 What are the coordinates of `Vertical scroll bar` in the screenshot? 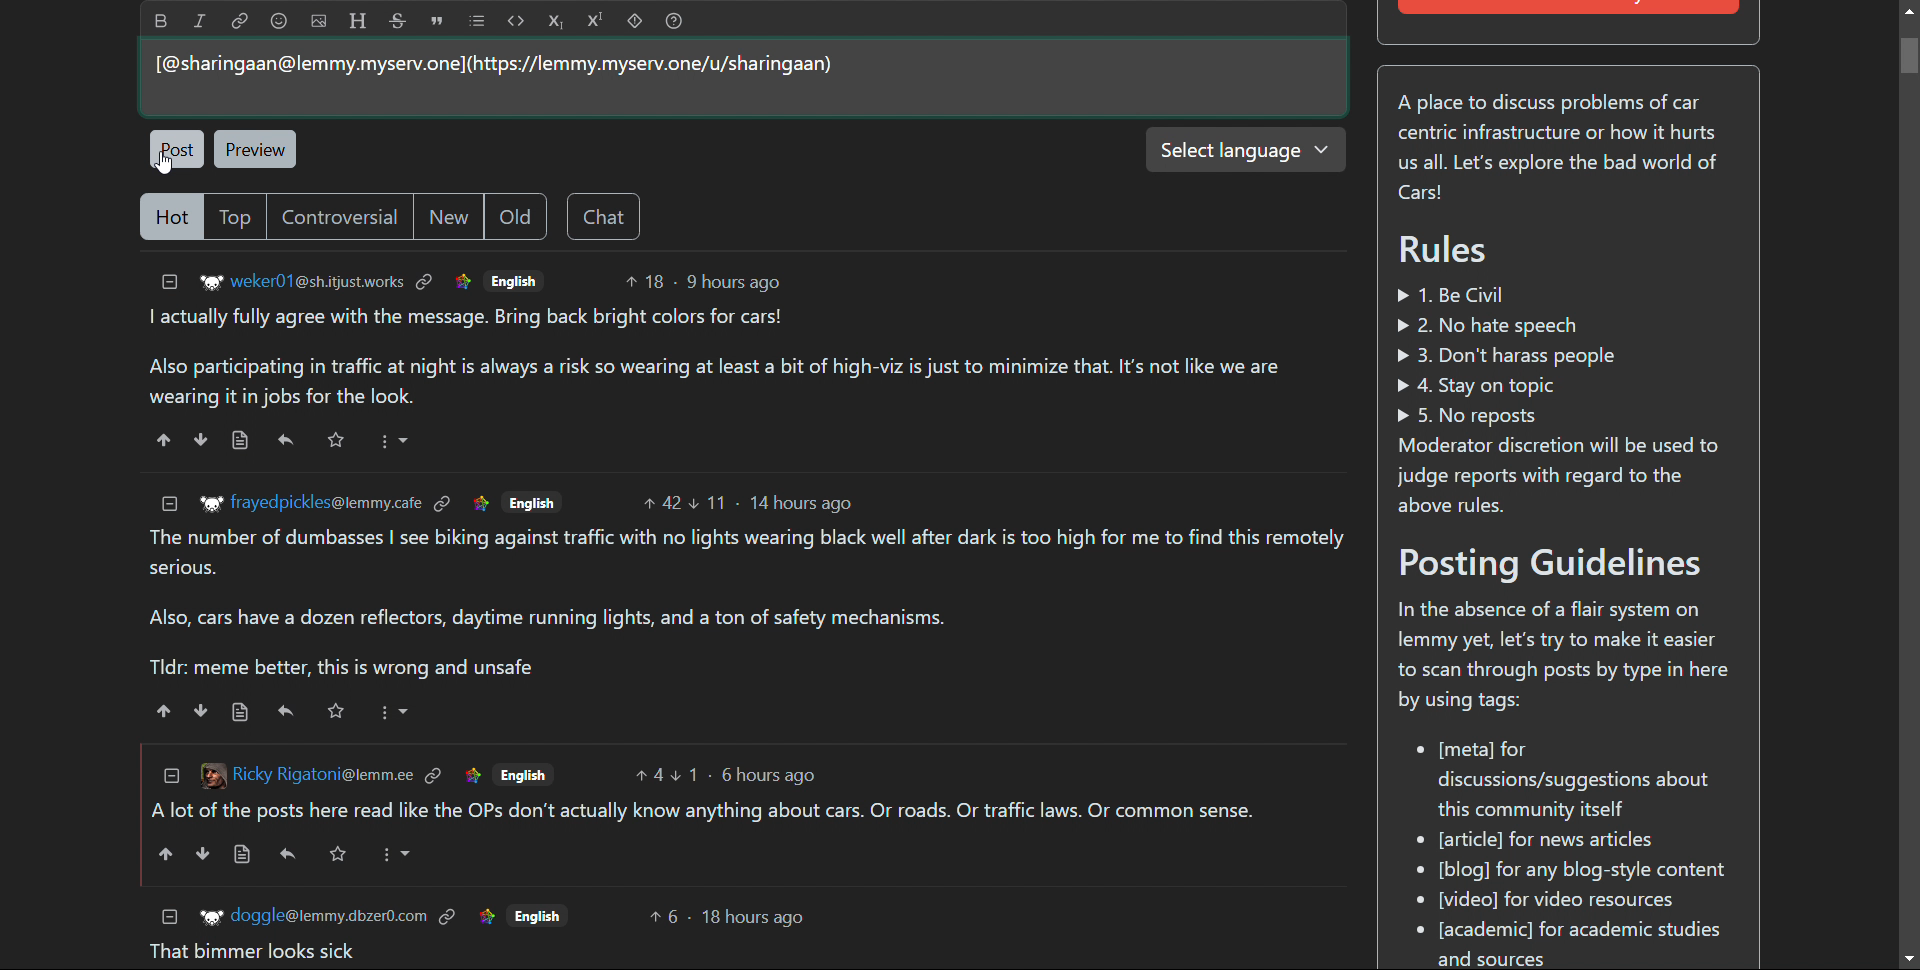 It's located at (1908, 56).